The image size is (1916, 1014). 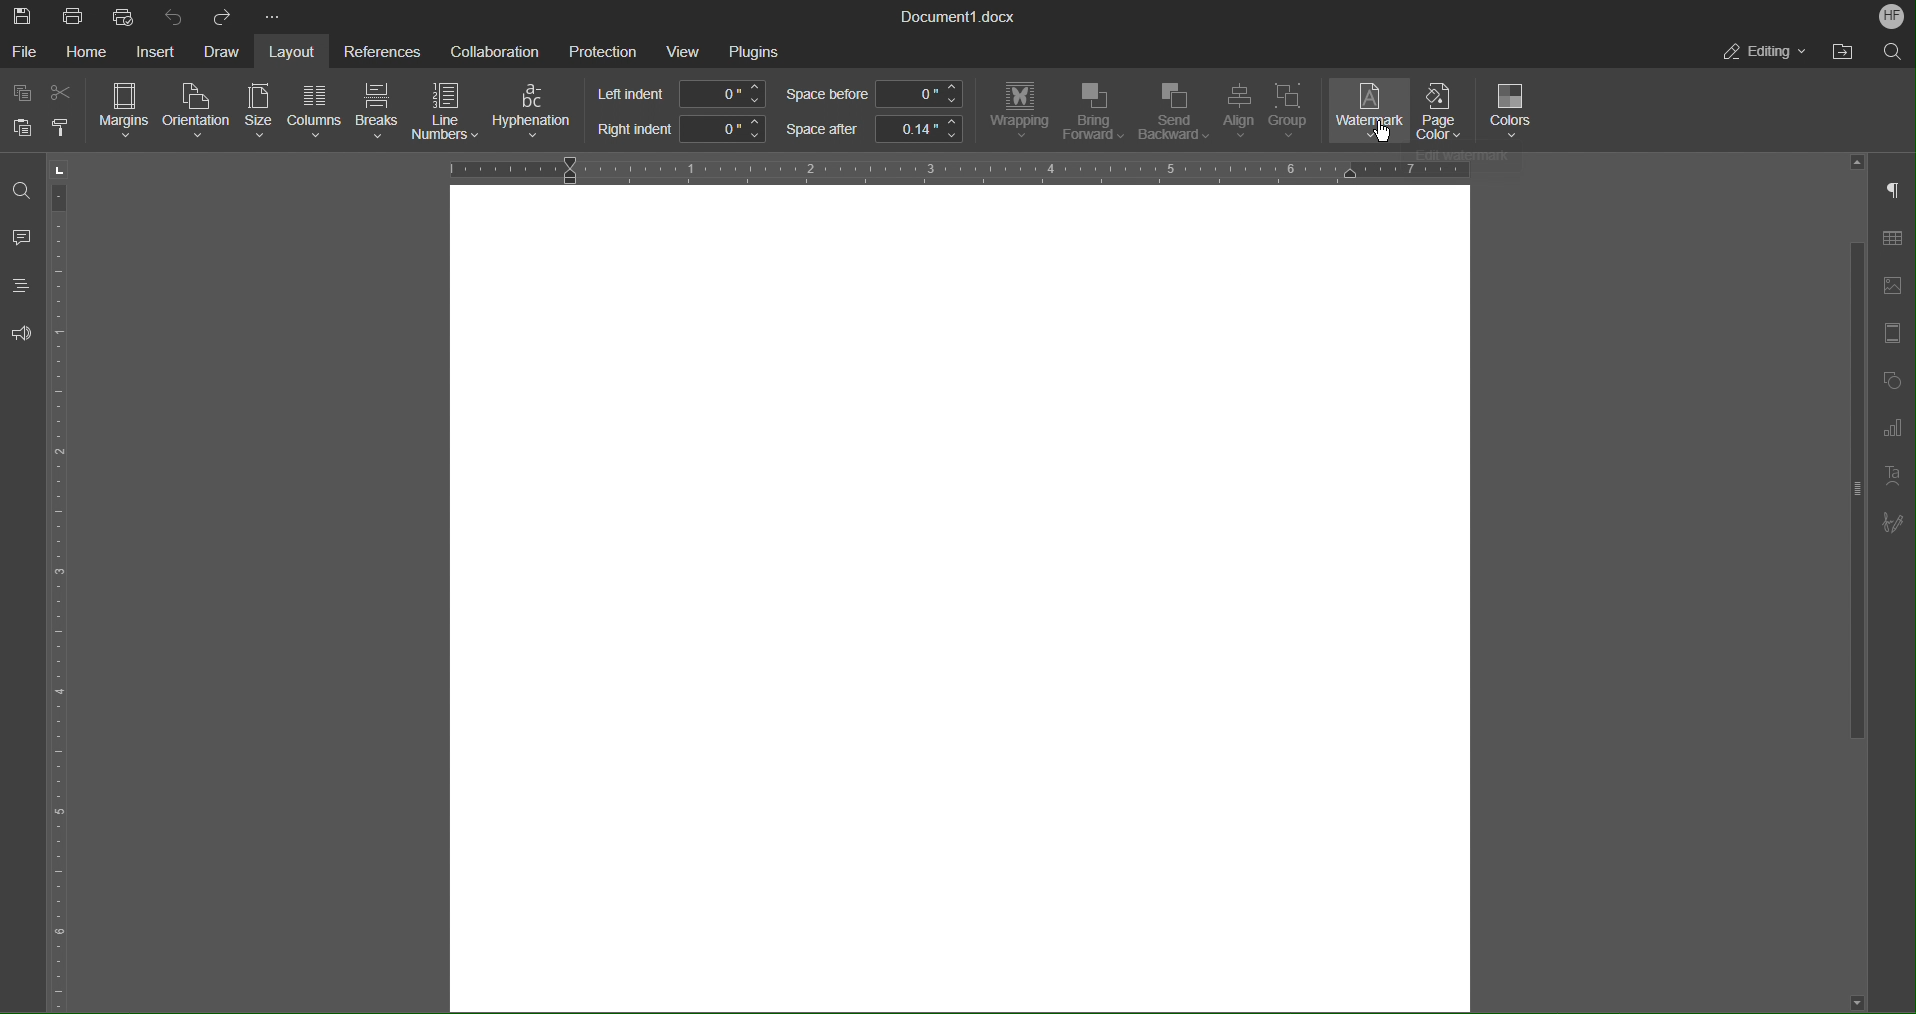 I want to click on Non-Printing Characters, so click(x=1894, y=192).